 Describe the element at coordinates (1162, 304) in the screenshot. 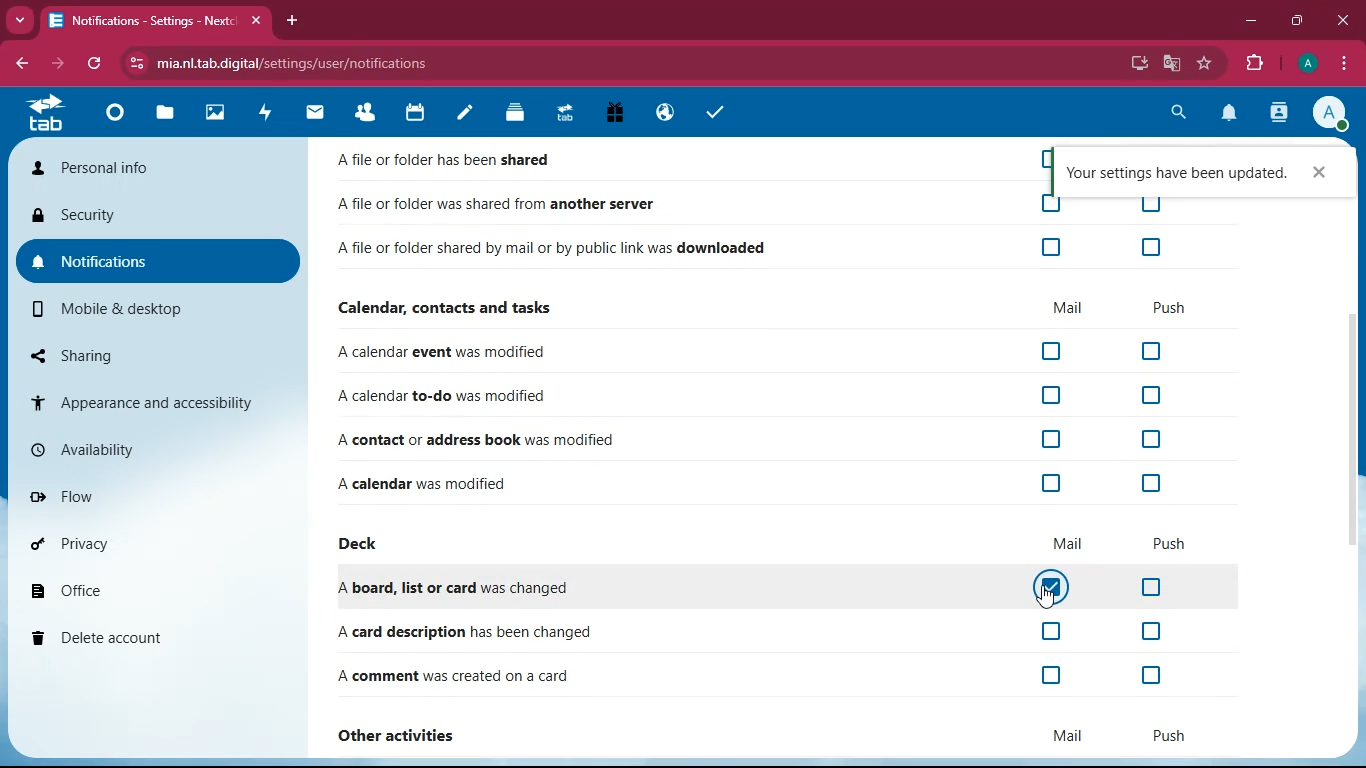

I see `push` at that location.